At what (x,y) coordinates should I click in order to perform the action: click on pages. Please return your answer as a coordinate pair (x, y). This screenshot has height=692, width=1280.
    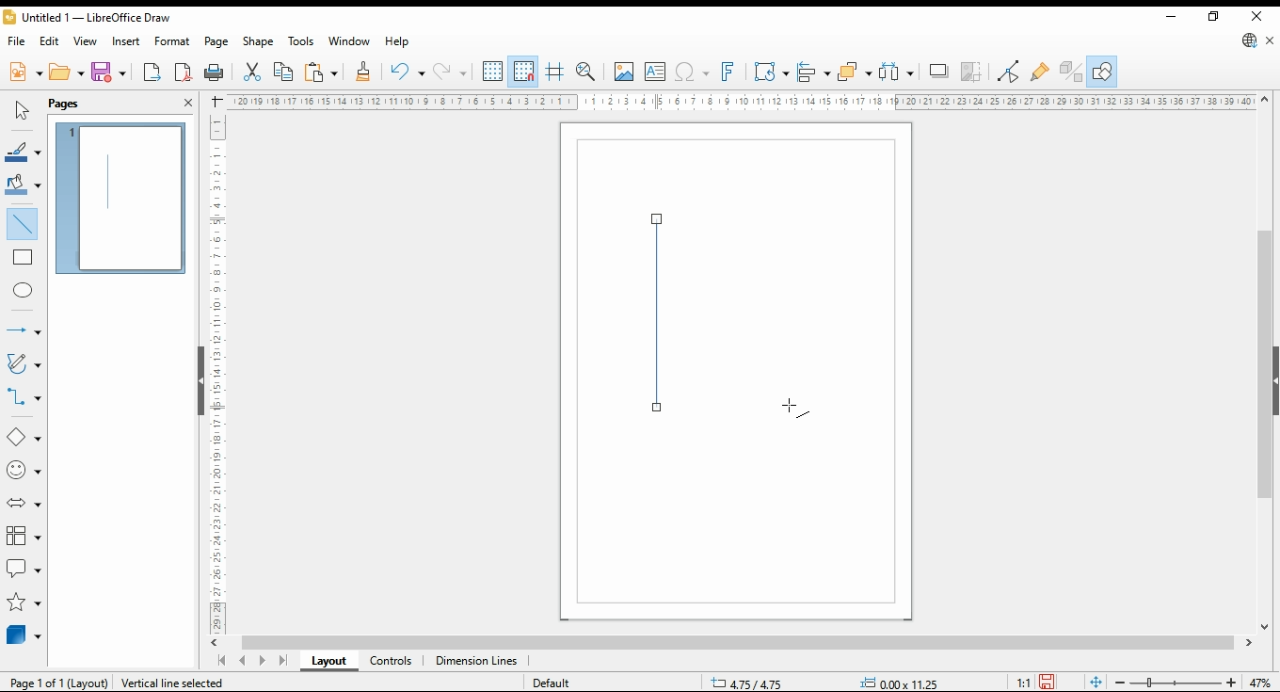
    Looking at the image, I should click on (73, 103).